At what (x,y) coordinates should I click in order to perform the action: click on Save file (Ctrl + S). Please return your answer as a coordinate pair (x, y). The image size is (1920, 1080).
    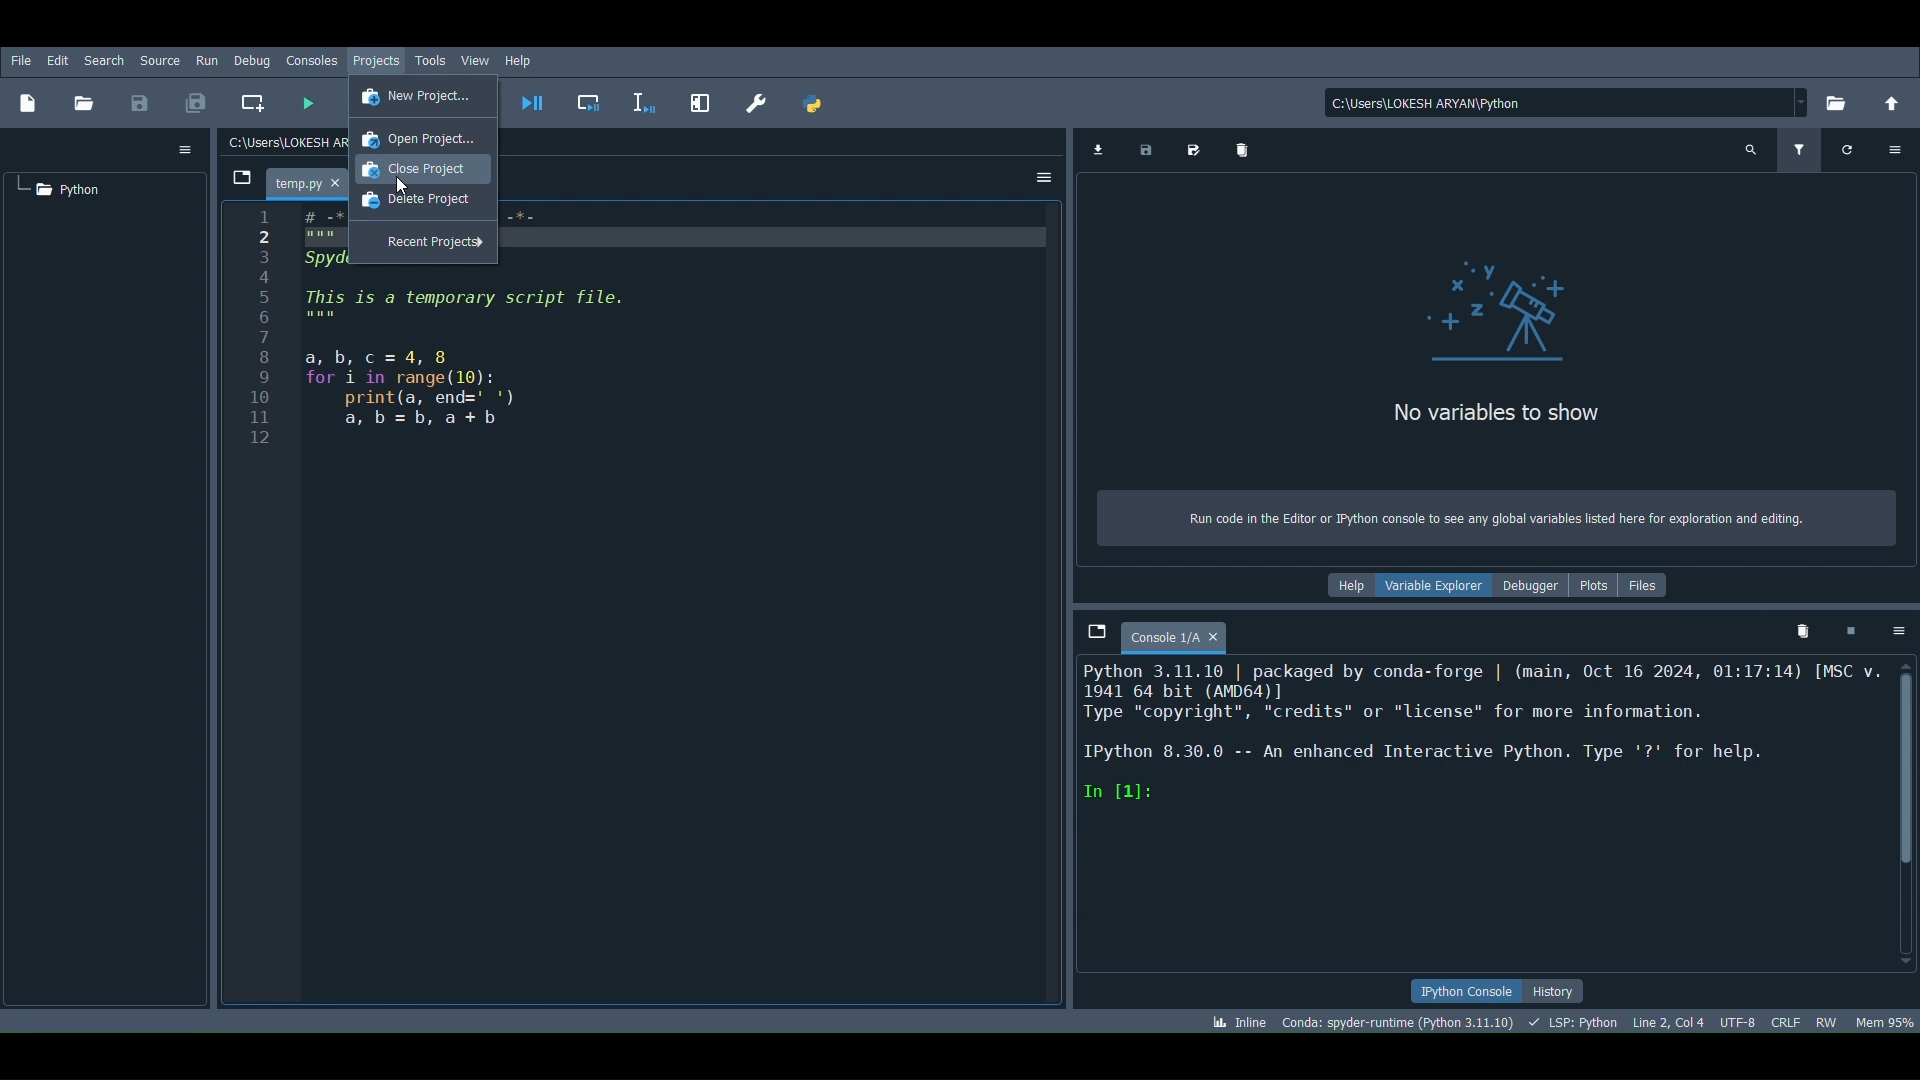
    Looking at the image, I should click on (136, 102).